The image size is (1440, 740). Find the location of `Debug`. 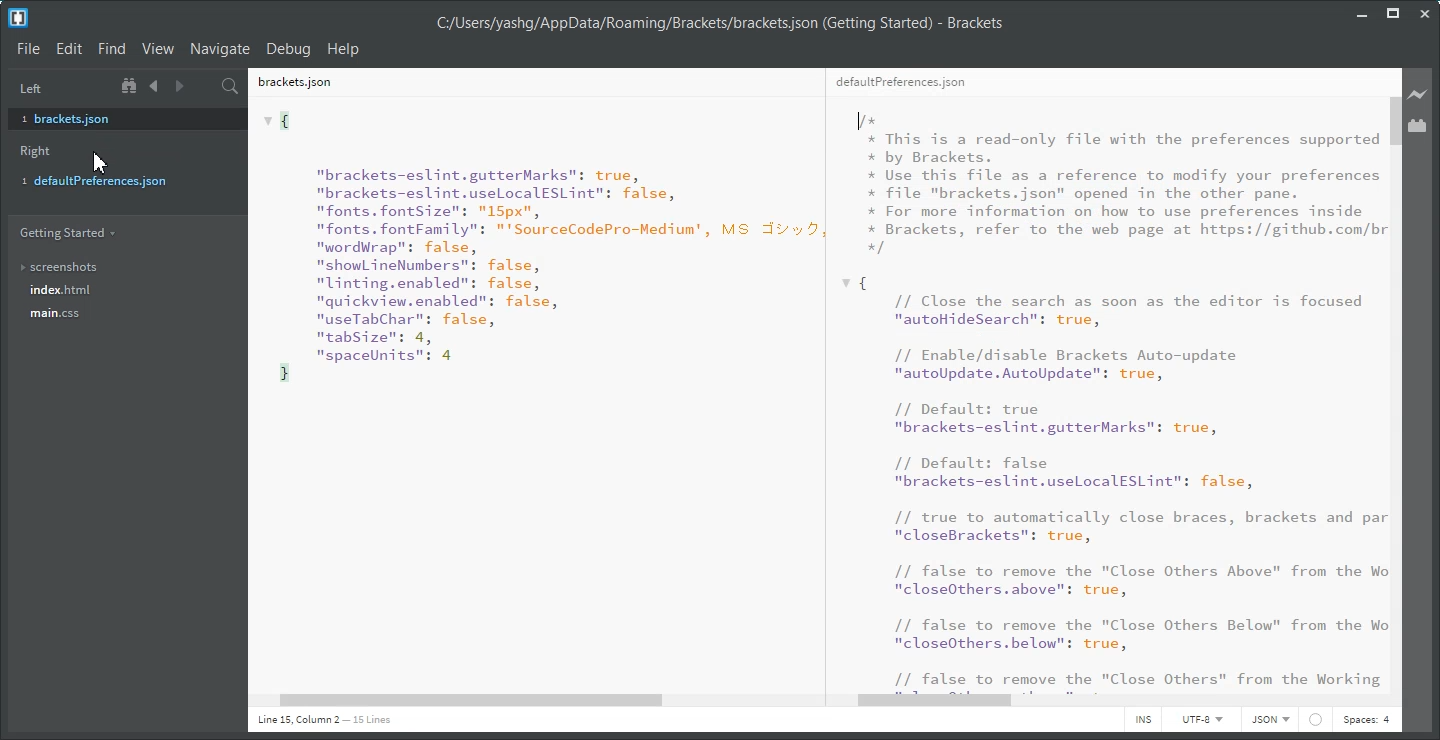

Debug is located at coordinates (288, 49).